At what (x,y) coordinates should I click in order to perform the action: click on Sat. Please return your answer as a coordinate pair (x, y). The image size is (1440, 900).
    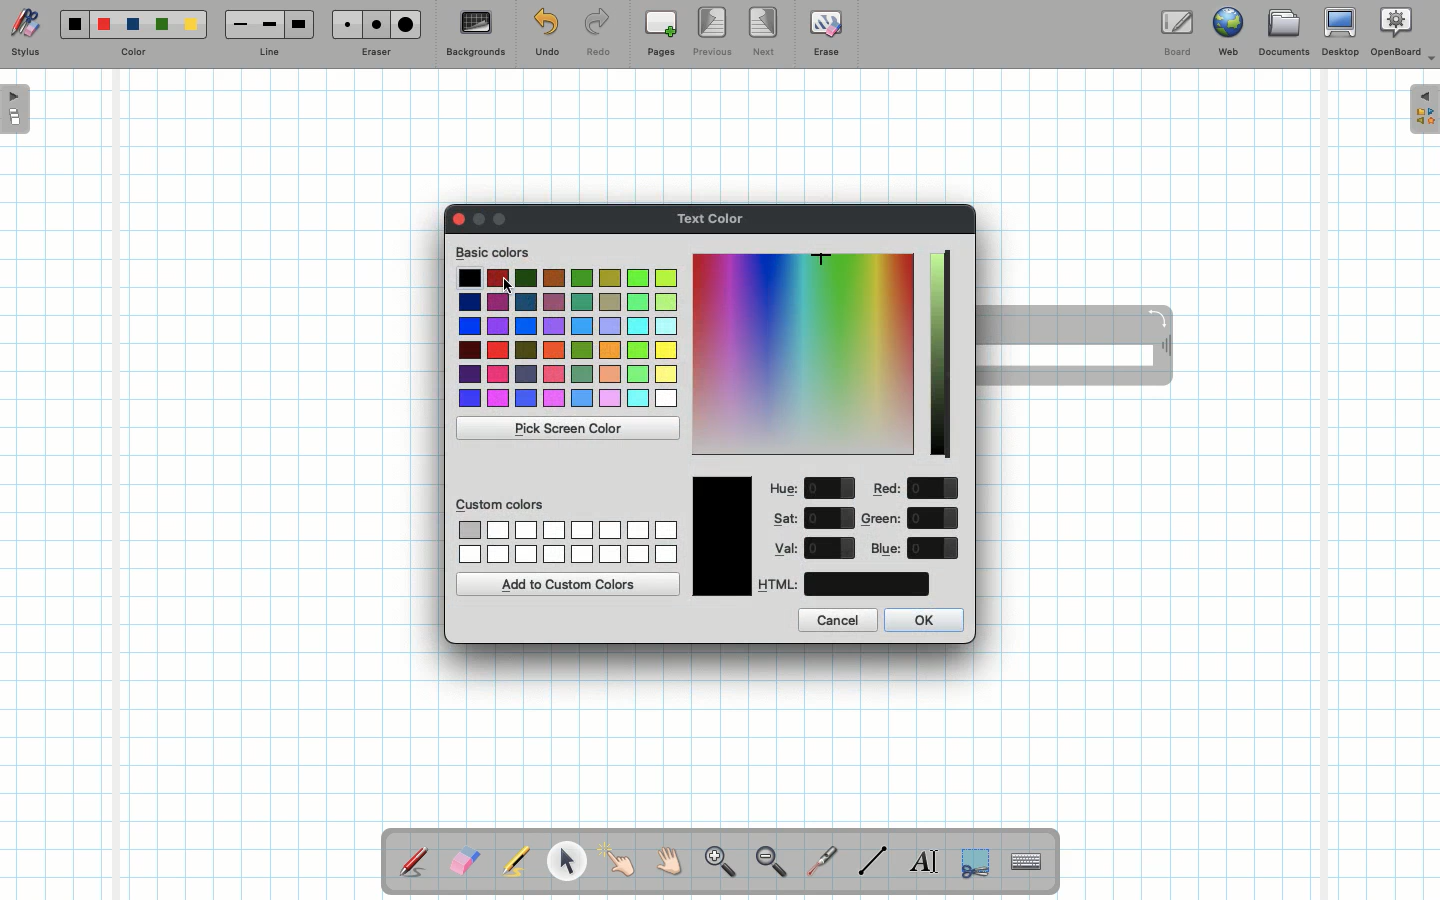
    Looking at the image, I should click on (786, 518).